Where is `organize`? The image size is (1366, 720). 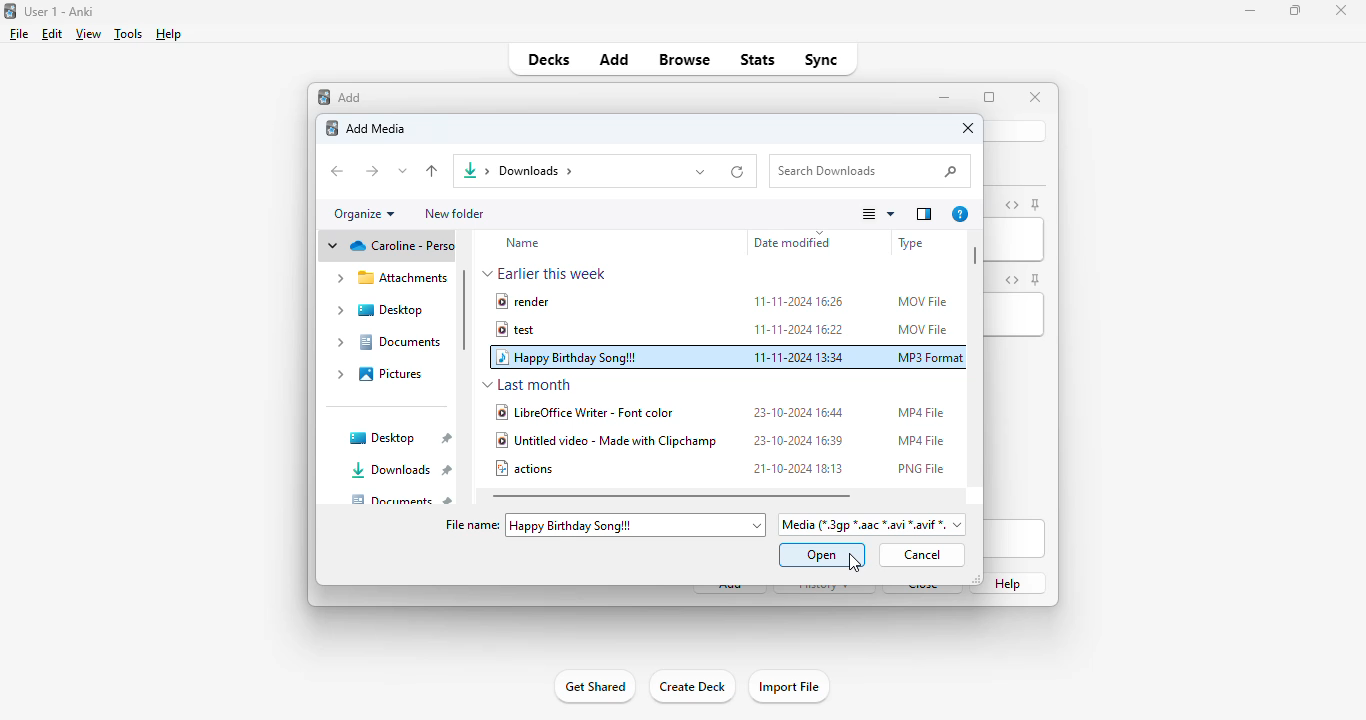 organize is located at coordinates (363, 213).